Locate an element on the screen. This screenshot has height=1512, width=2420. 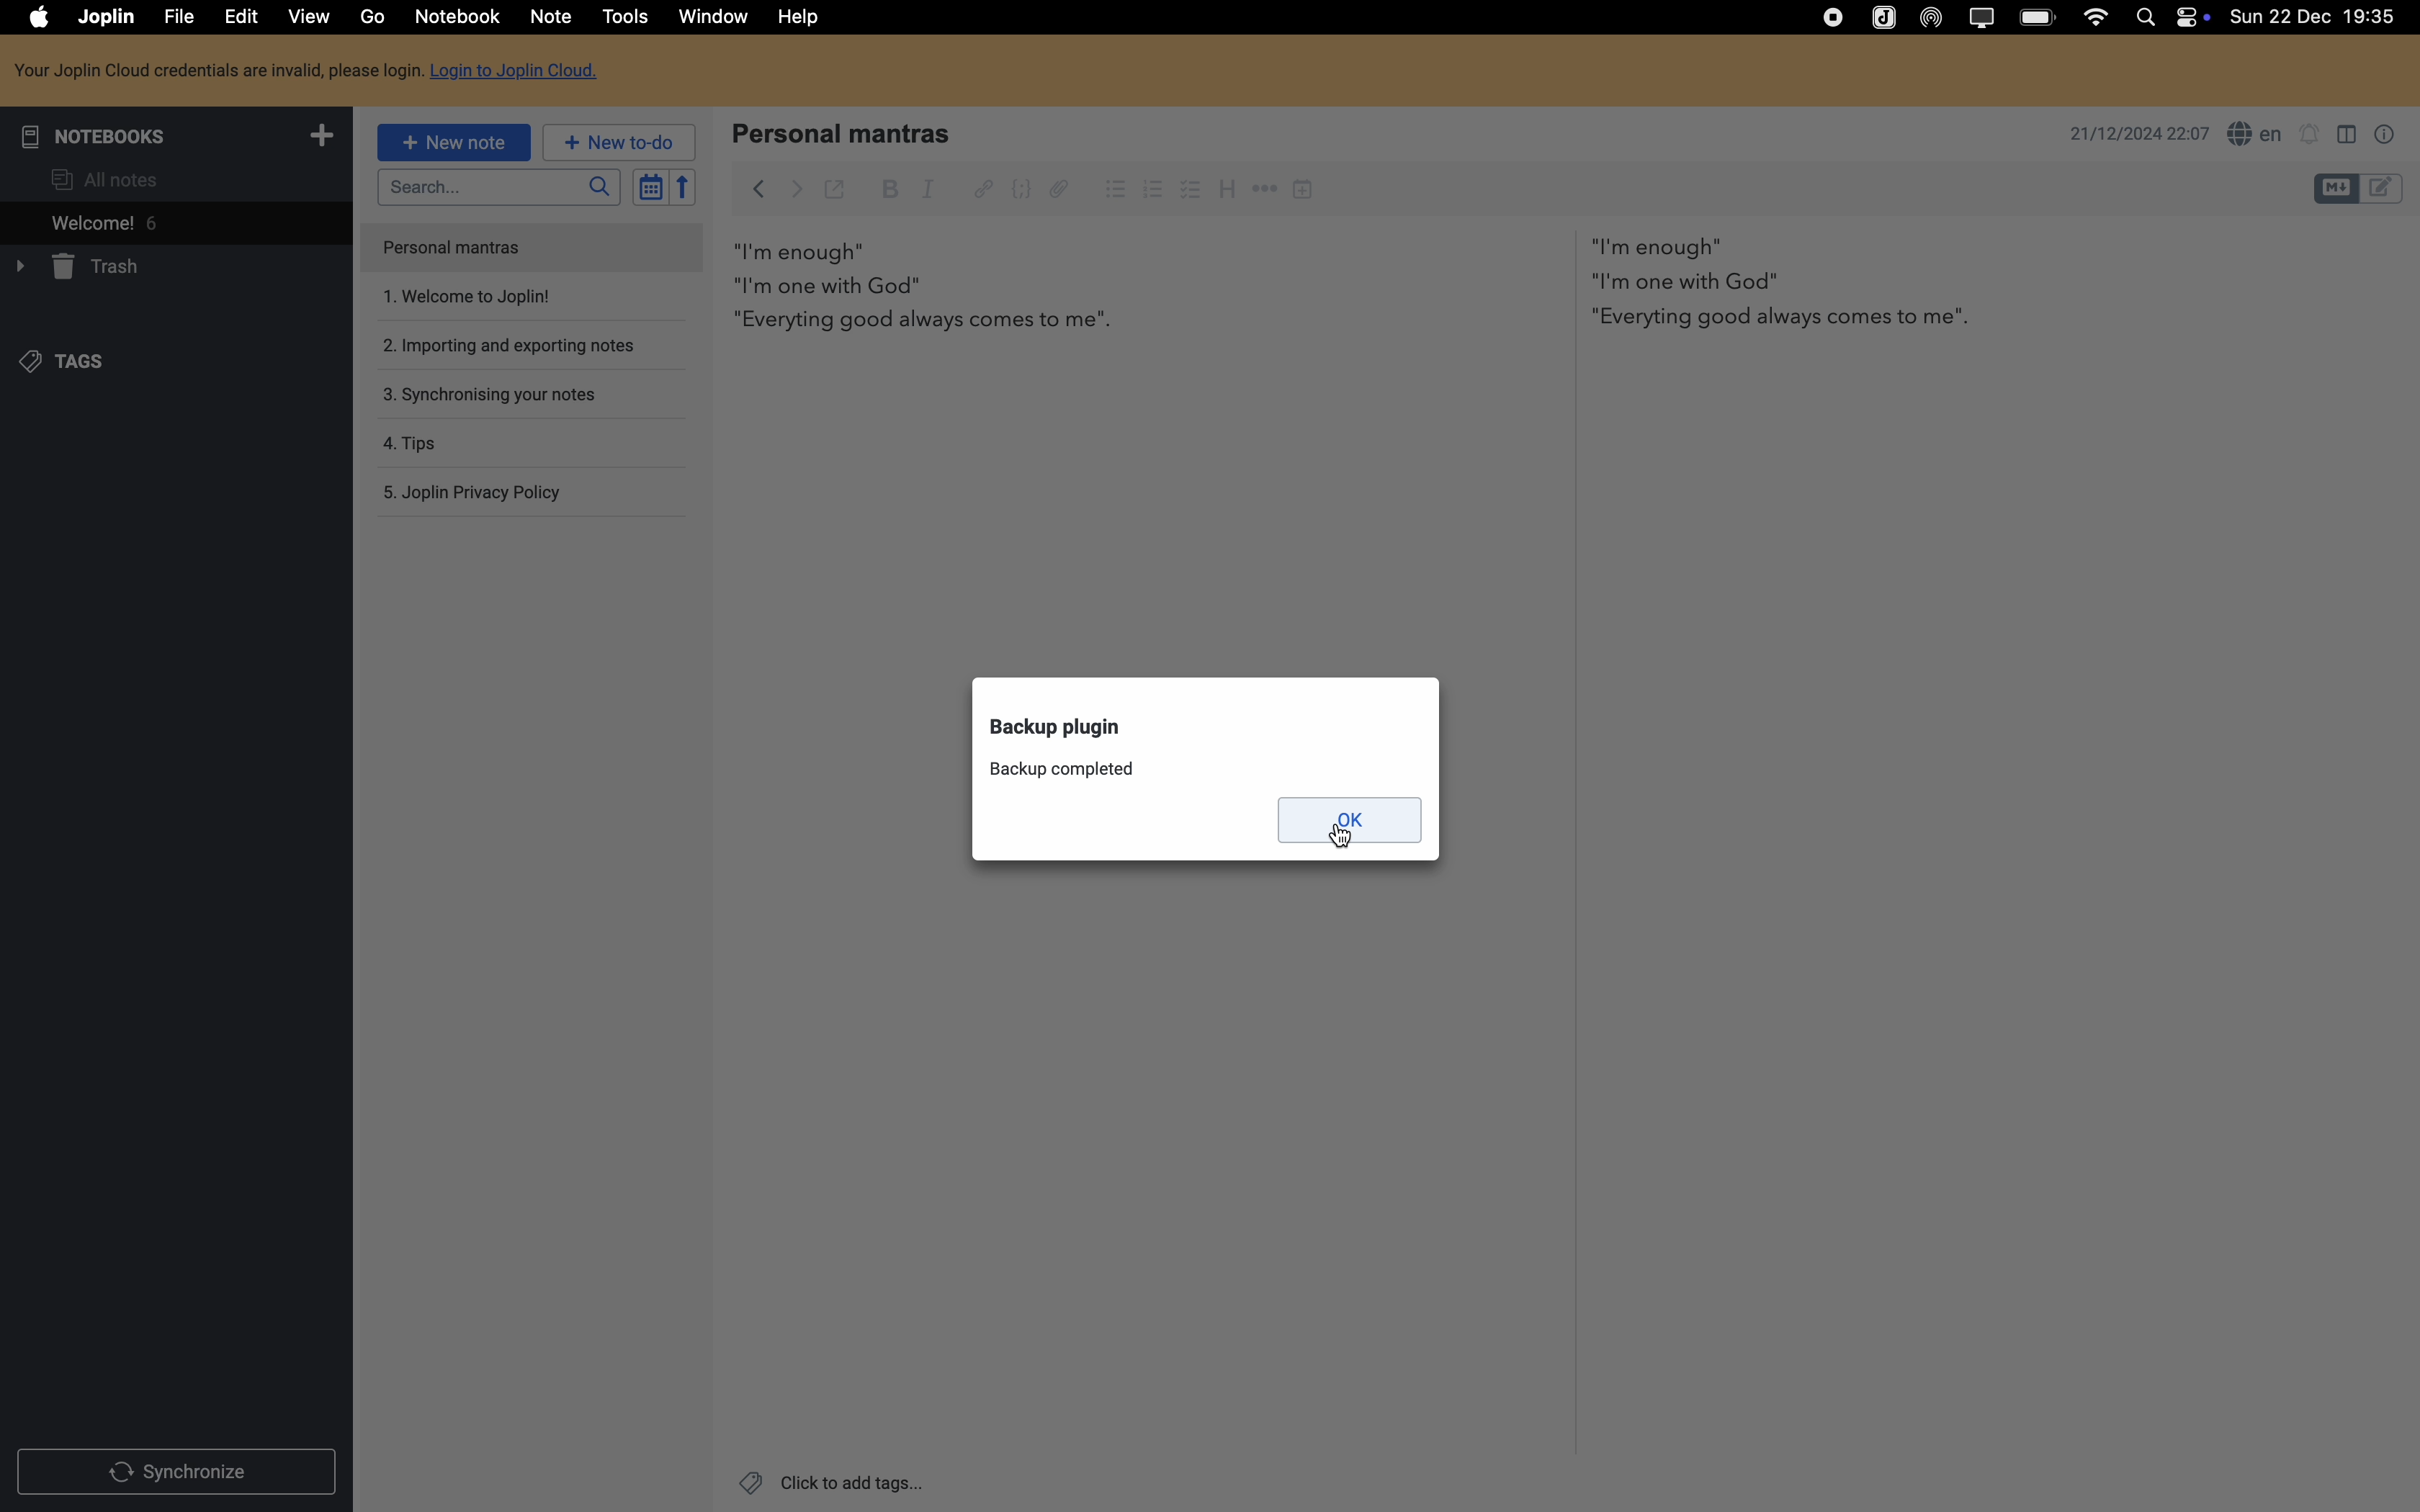
click on OK is located at coordinates (1354, 823).